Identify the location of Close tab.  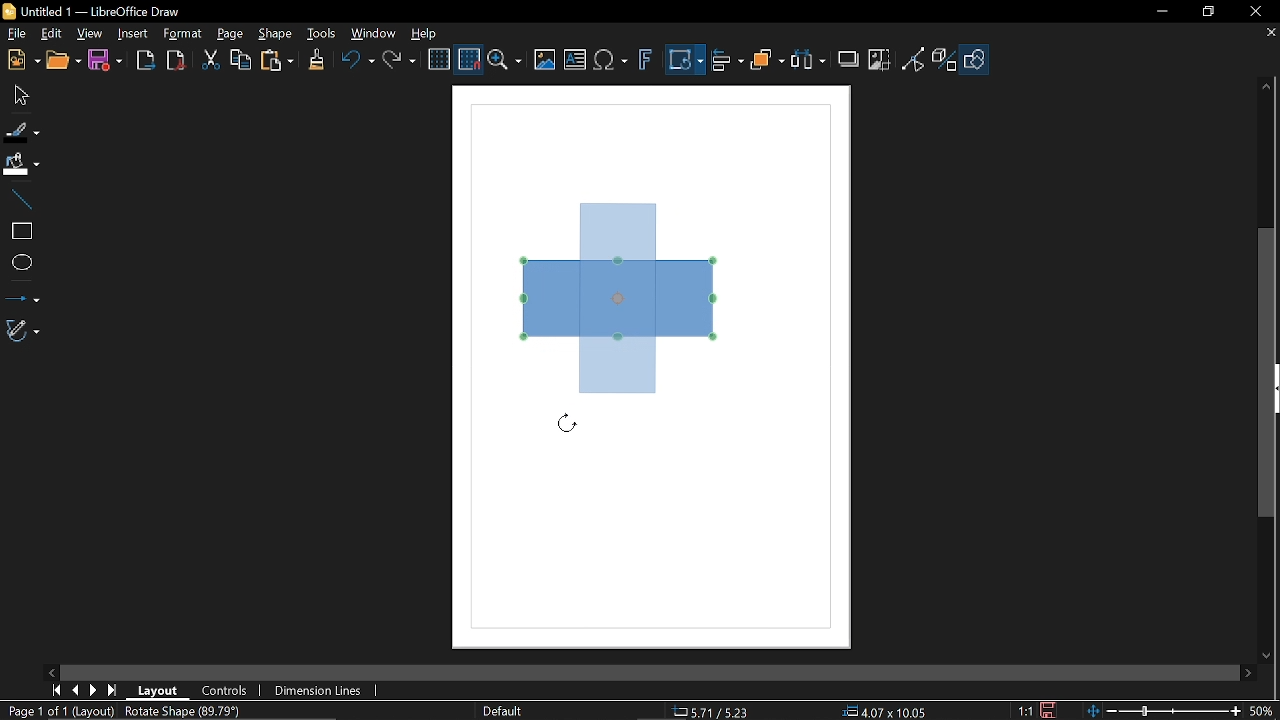
(1269, 34).